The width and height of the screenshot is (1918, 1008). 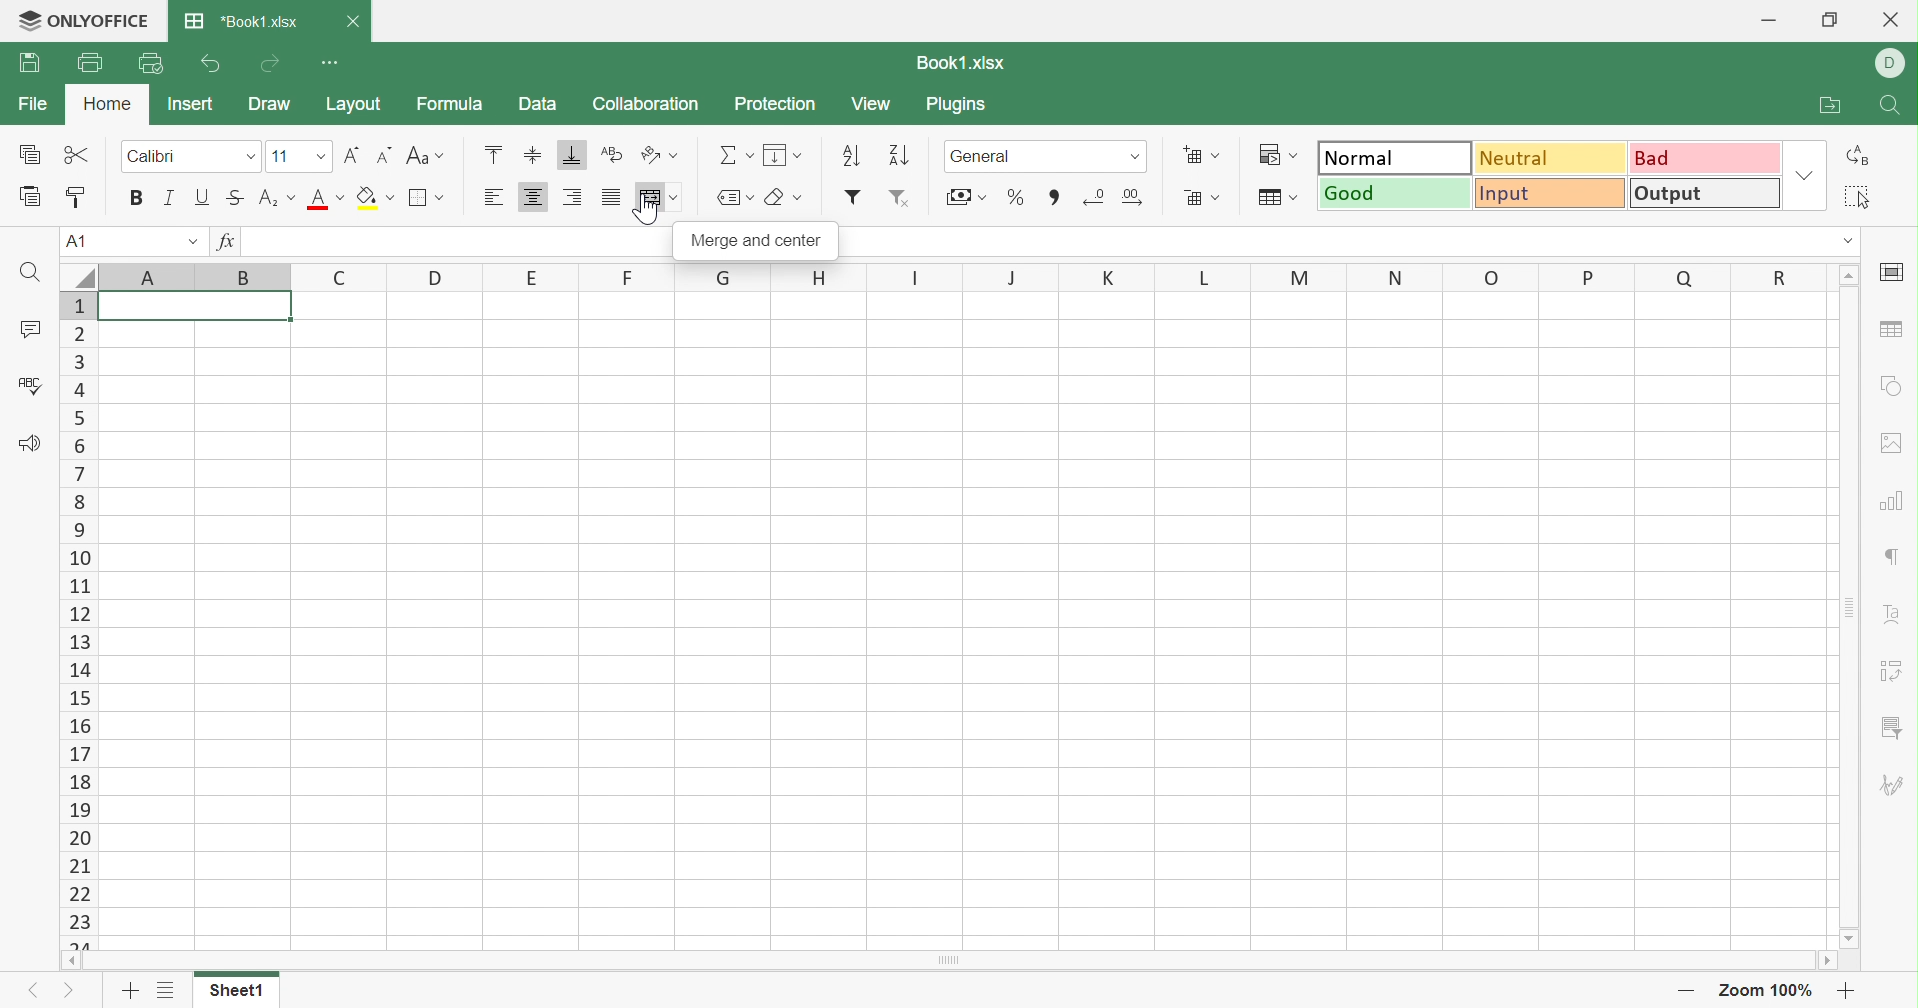 What do you see at coordinates (354, 153) in the screenshot?
I see `Increment font size` at bounding box center [354, 153].